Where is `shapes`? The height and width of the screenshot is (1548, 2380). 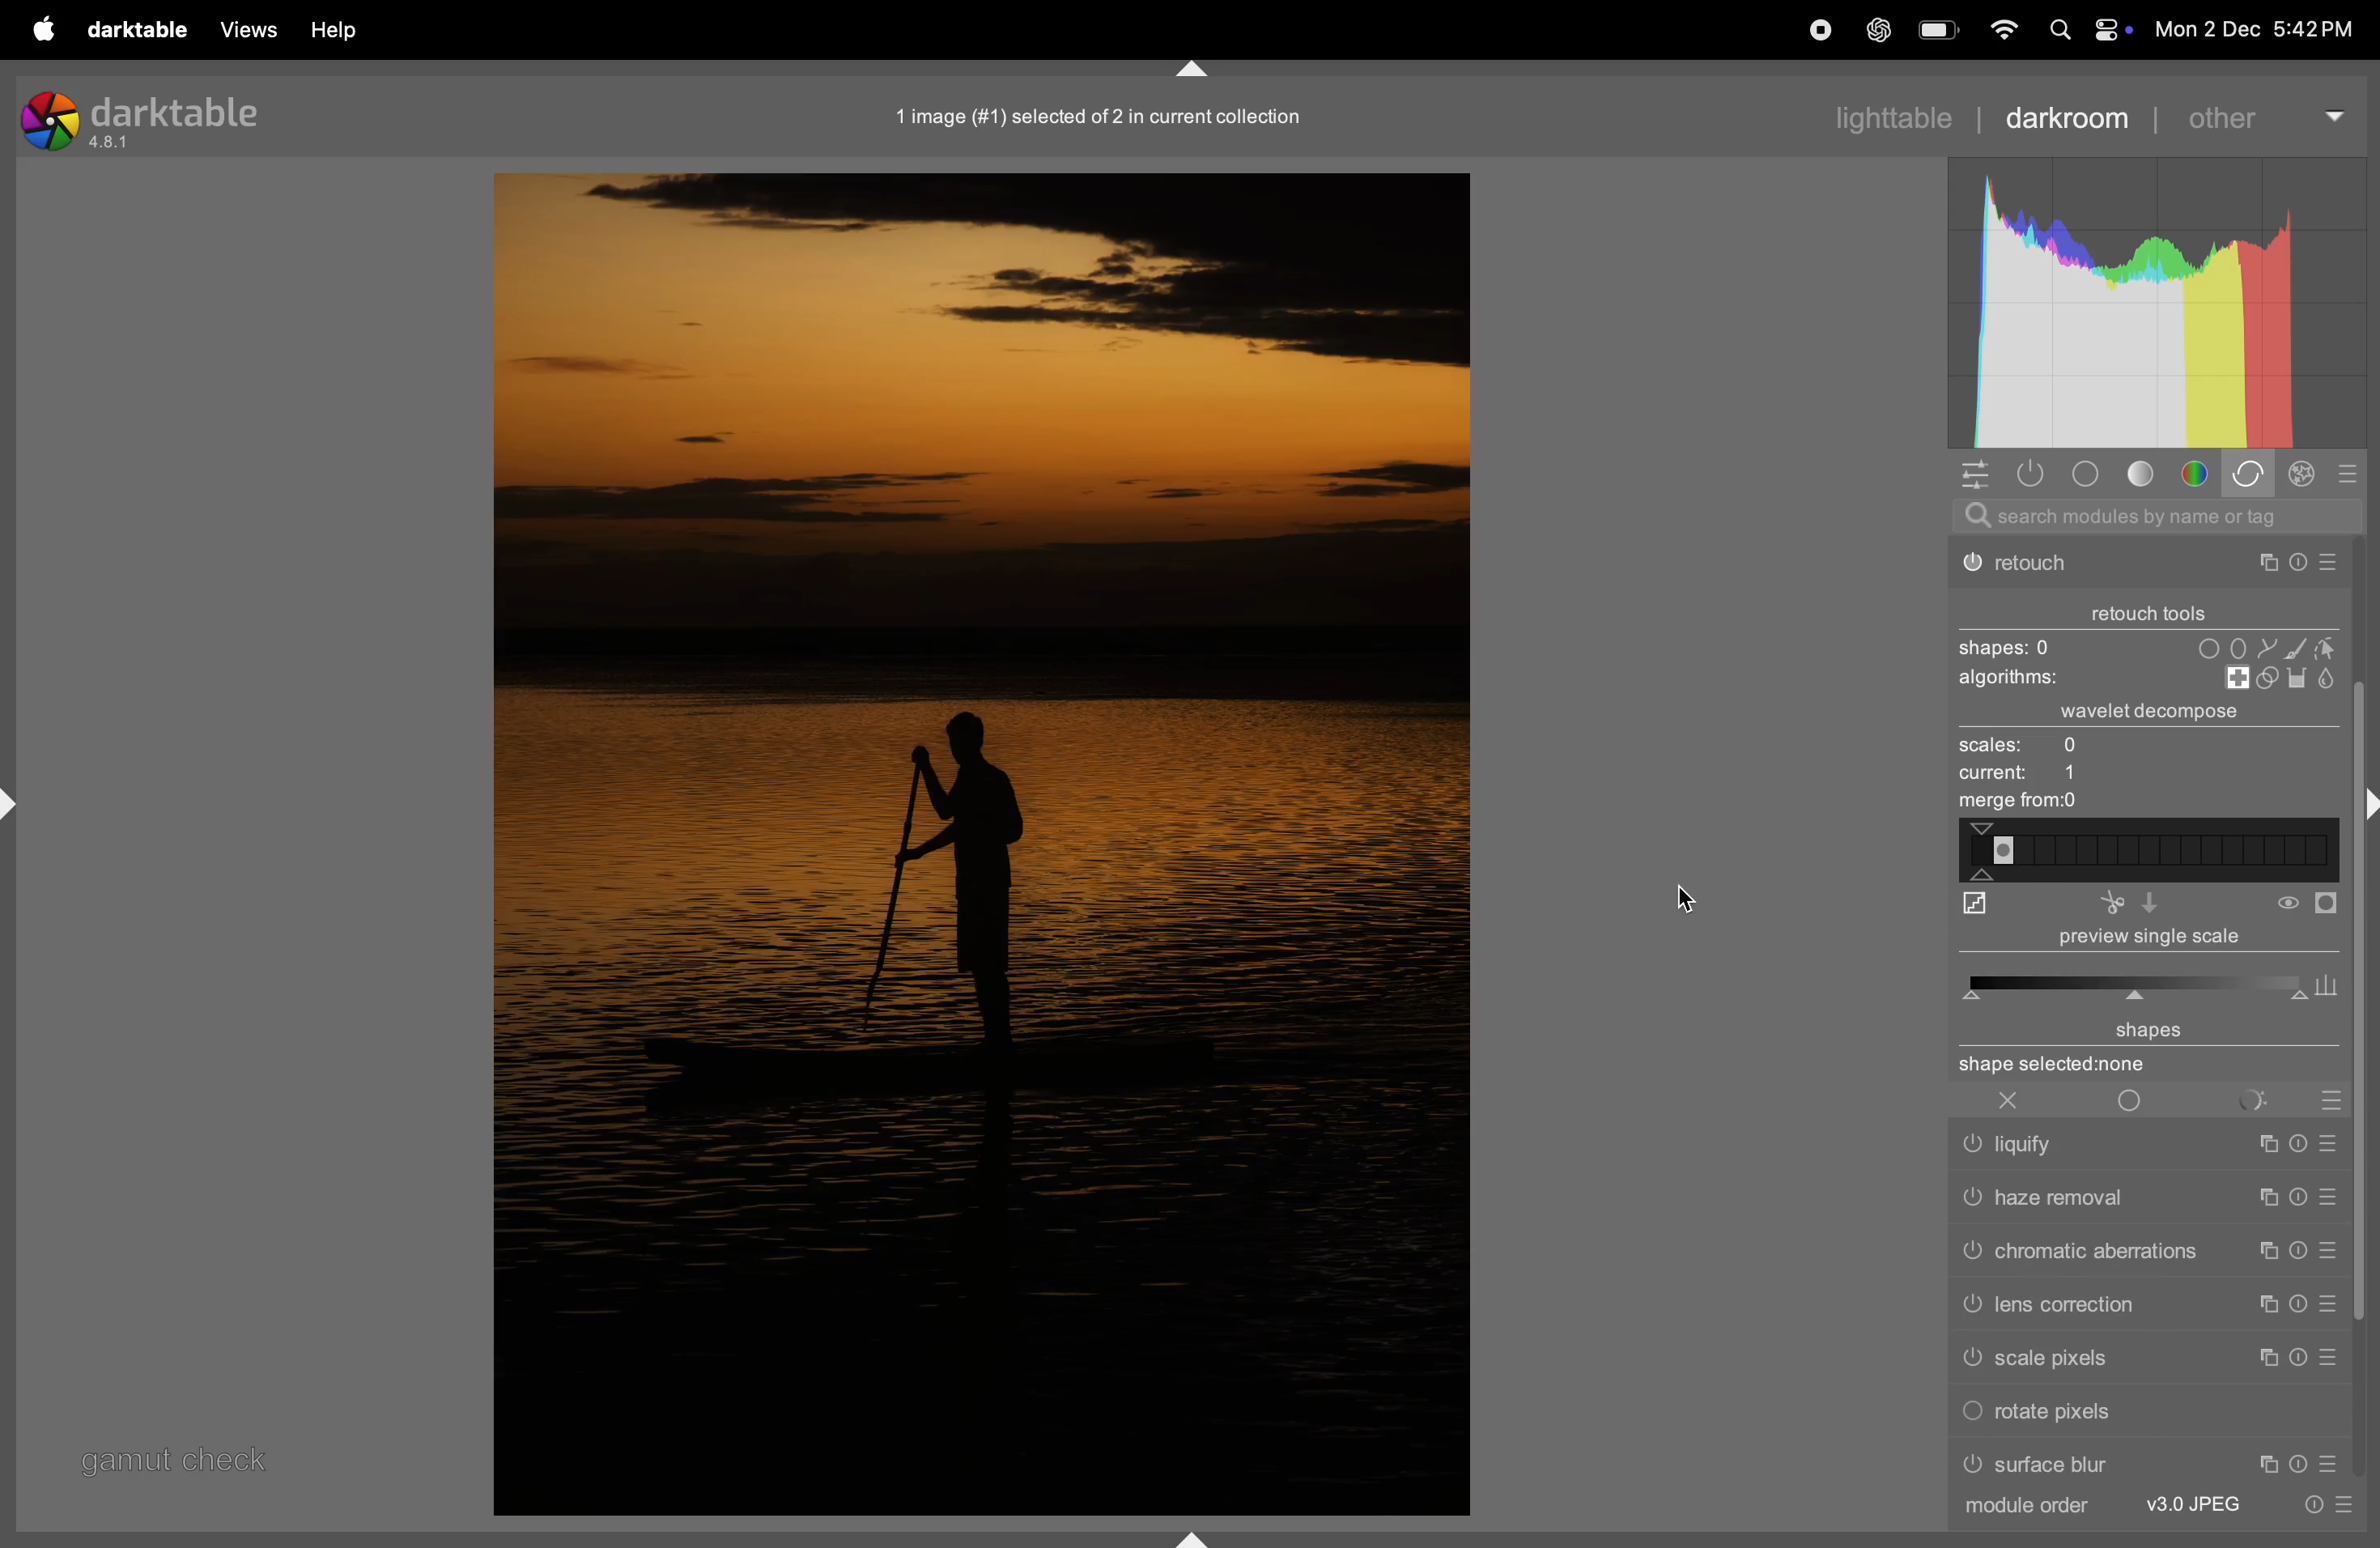
shapes is located at coordinates (2144, 1046).